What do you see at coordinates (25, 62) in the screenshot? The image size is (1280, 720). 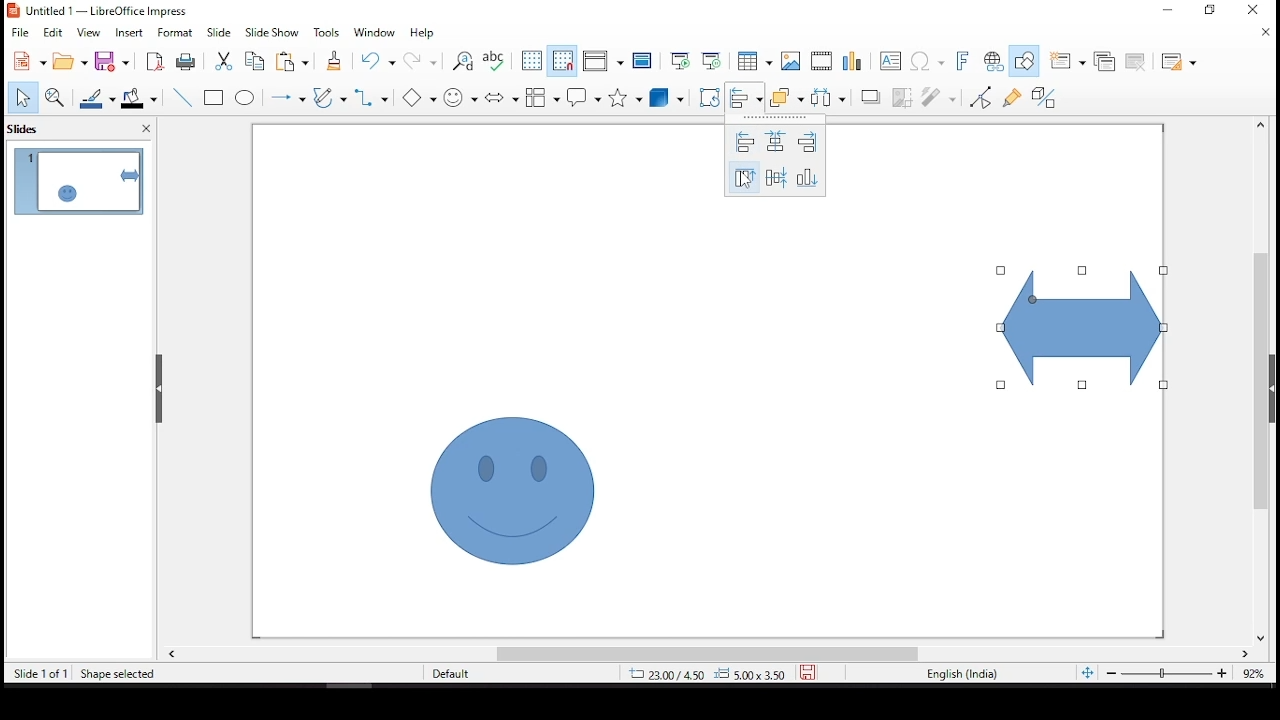 I see `new` at bounding box center [25, 62].